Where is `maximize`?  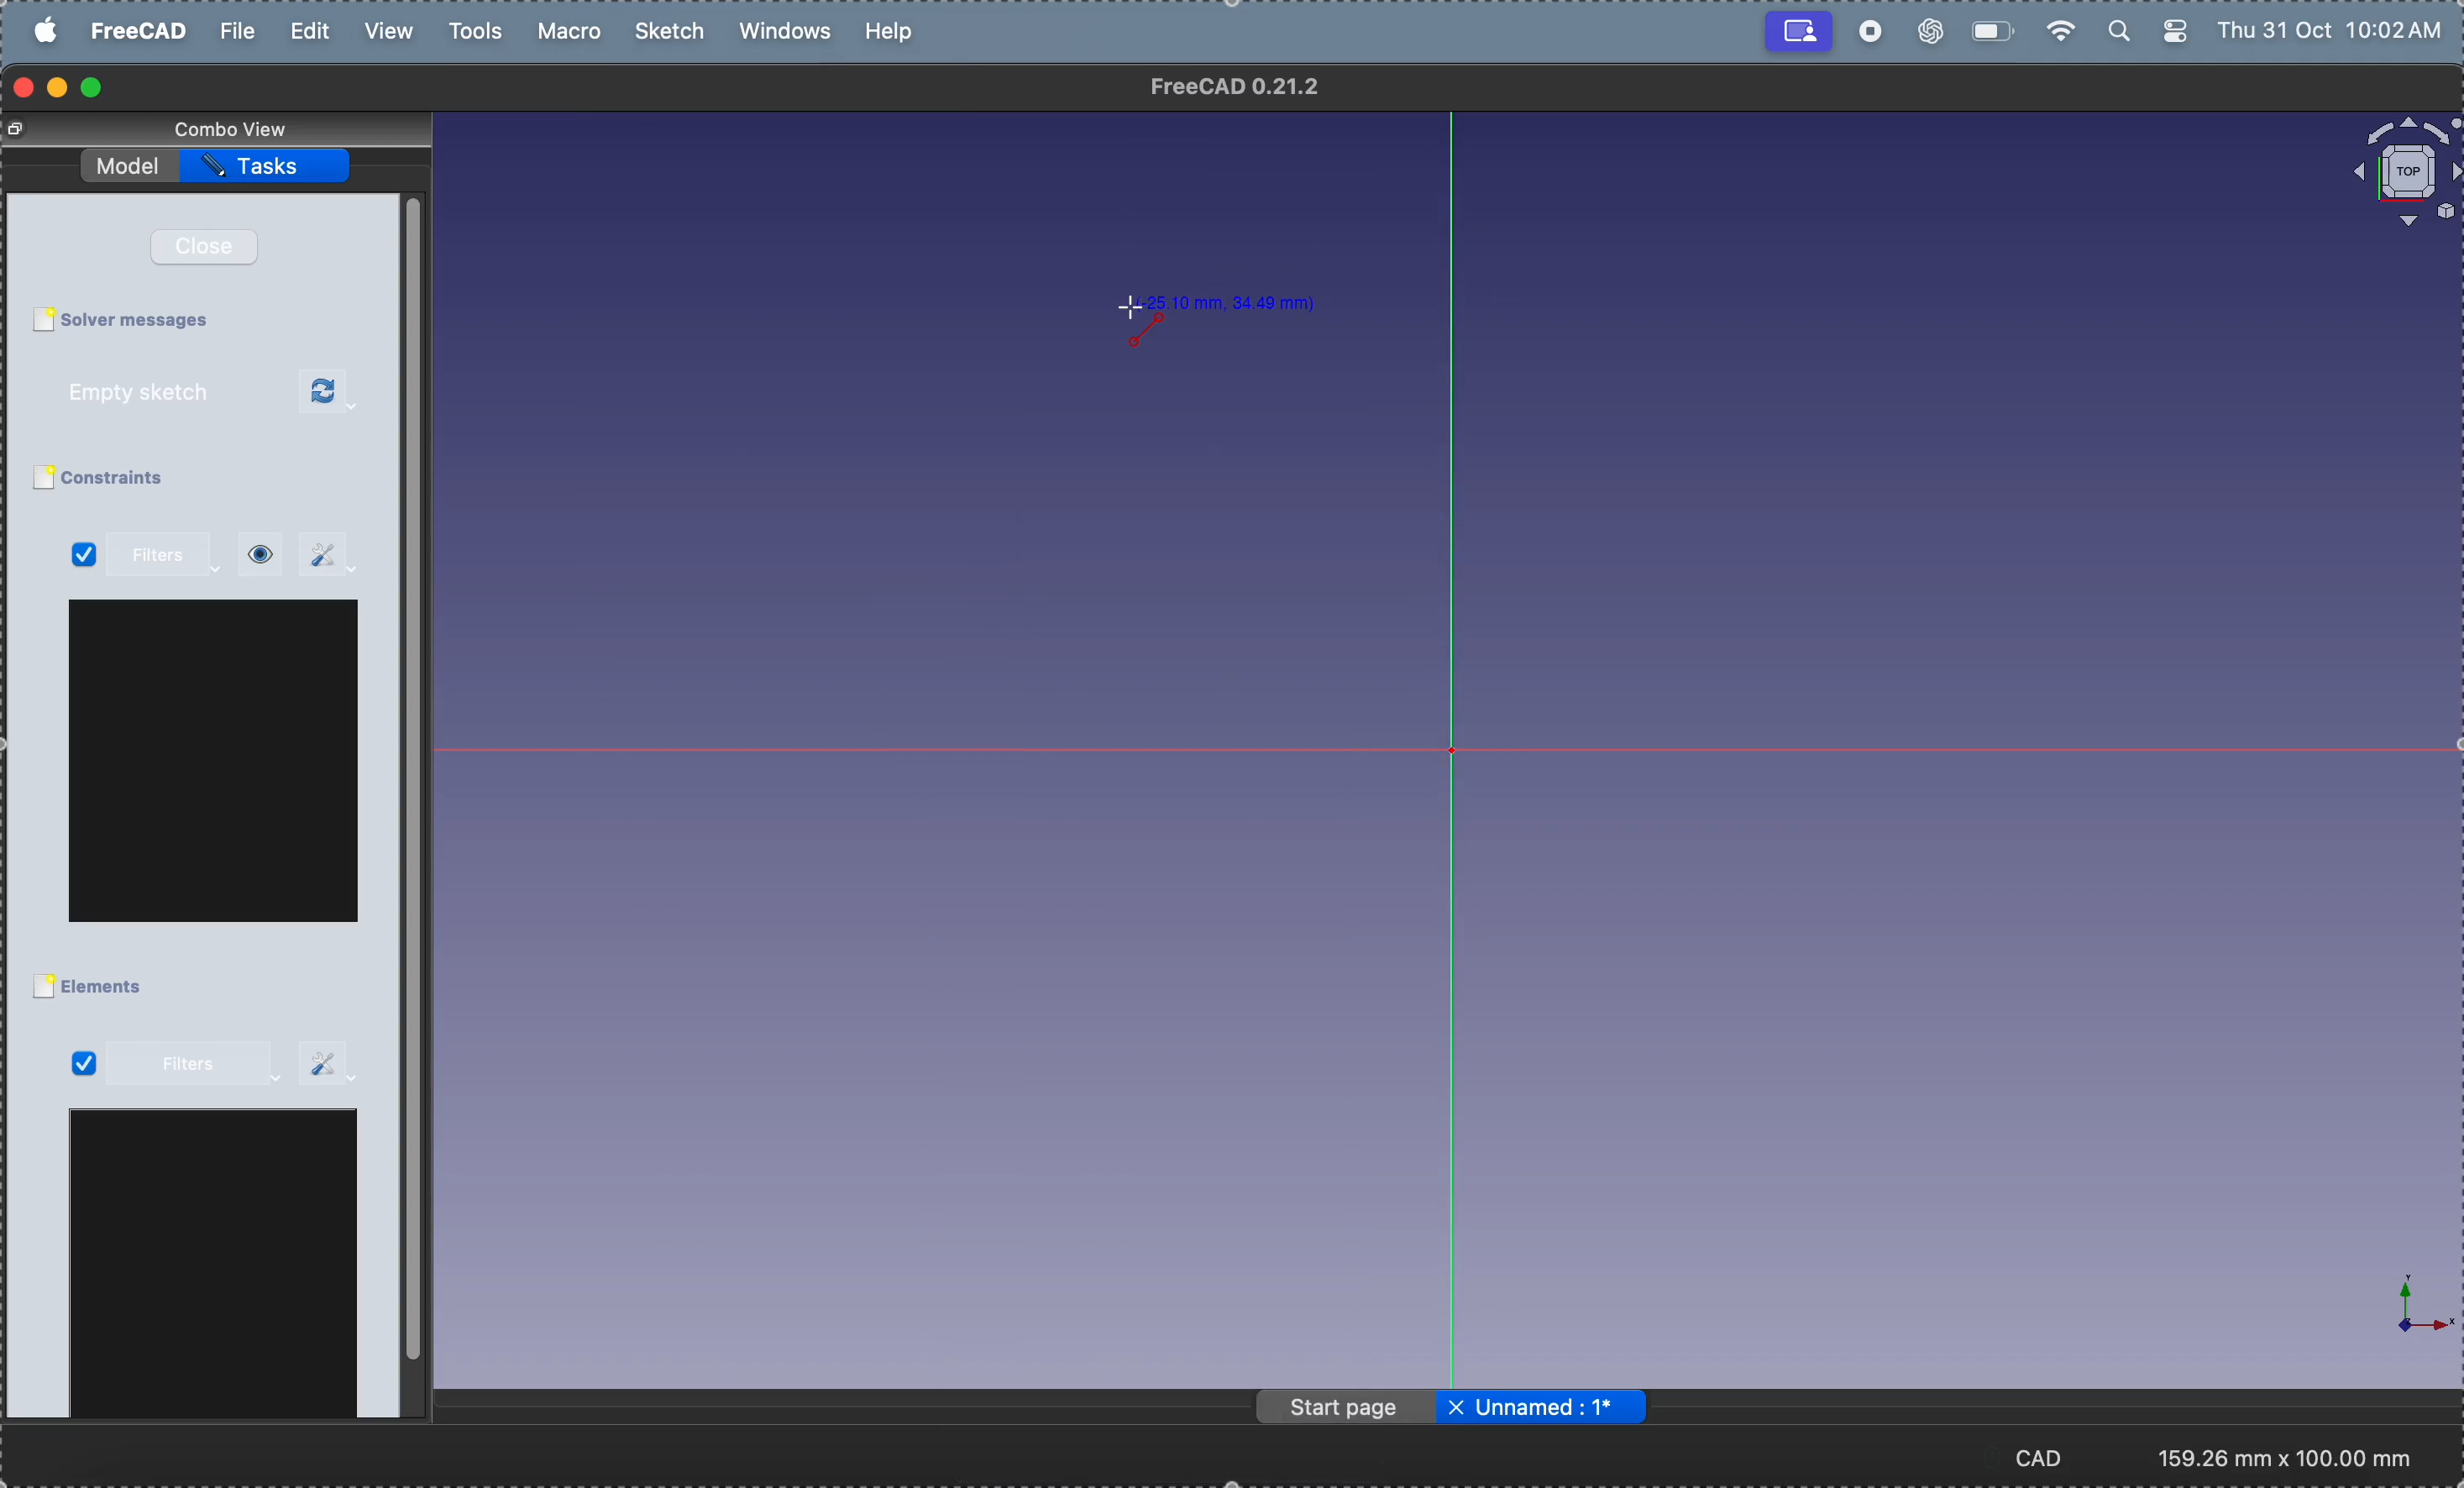
maximize is located at coordinates (94, 89).